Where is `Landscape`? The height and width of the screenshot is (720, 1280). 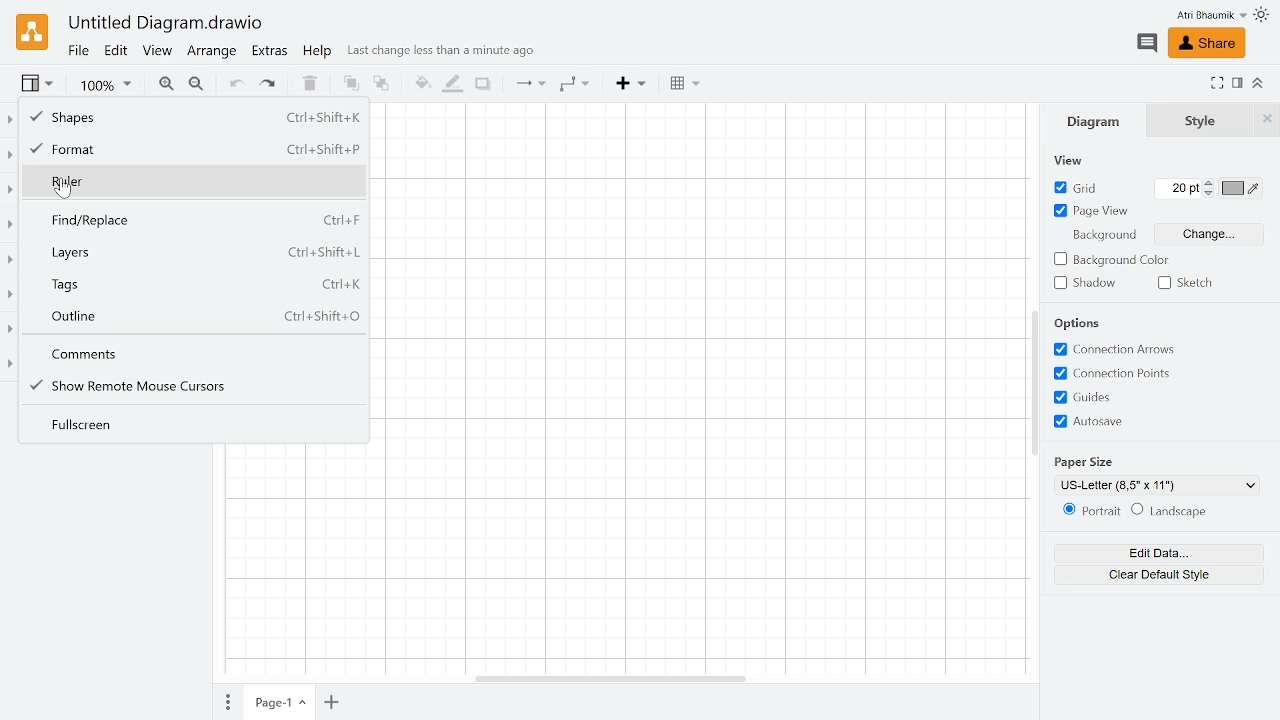 Landscape is located at coordinates (1171, 512).